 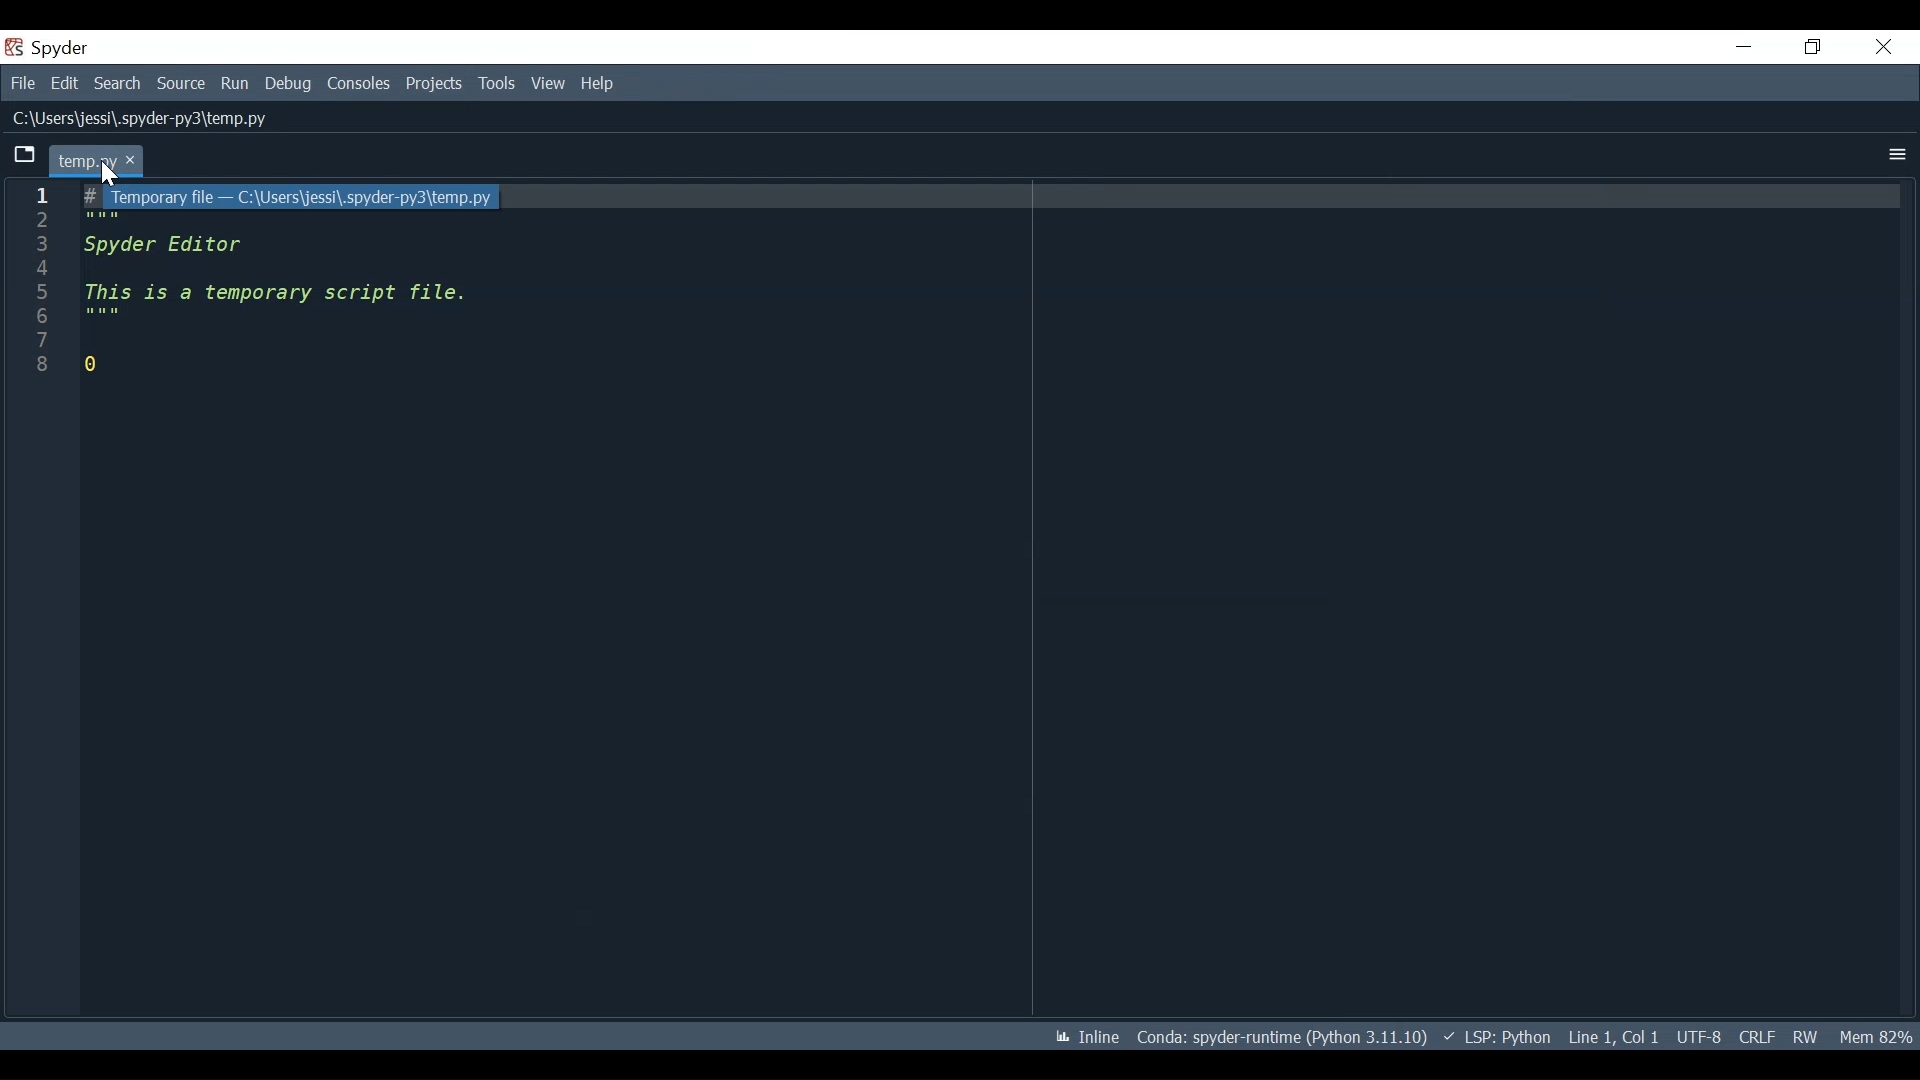 I want to click on Run, so click(x=235, y=83).